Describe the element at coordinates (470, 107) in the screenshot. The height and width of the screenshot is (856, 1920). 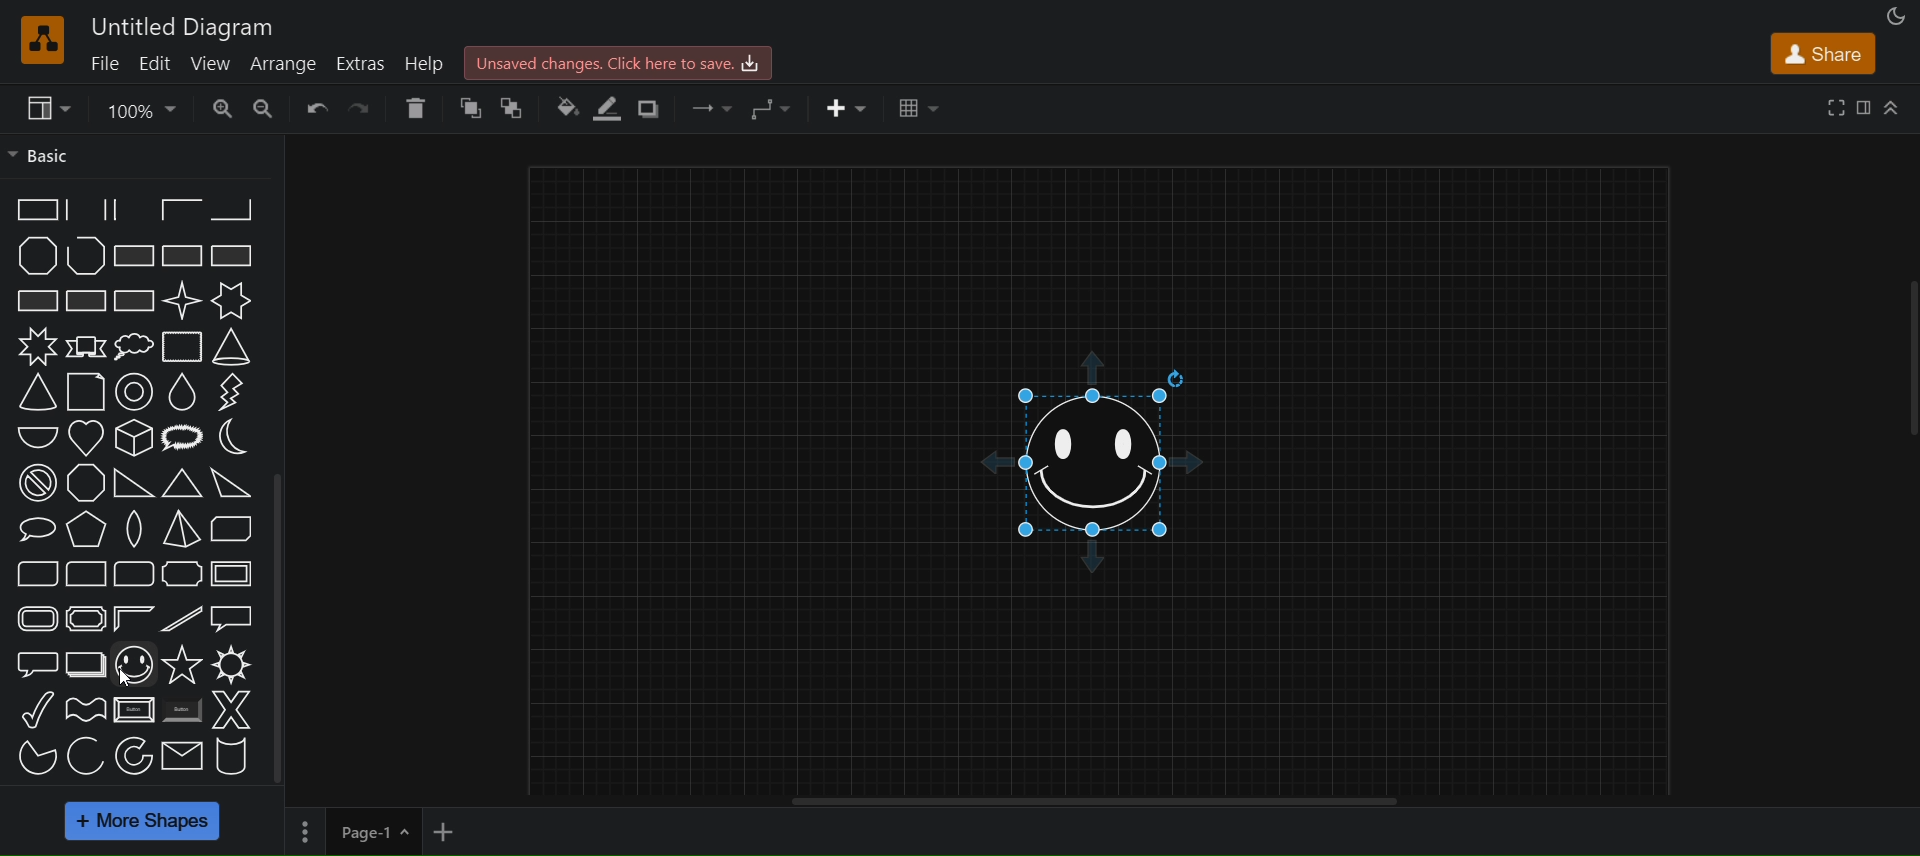
I see `to front` at that location.